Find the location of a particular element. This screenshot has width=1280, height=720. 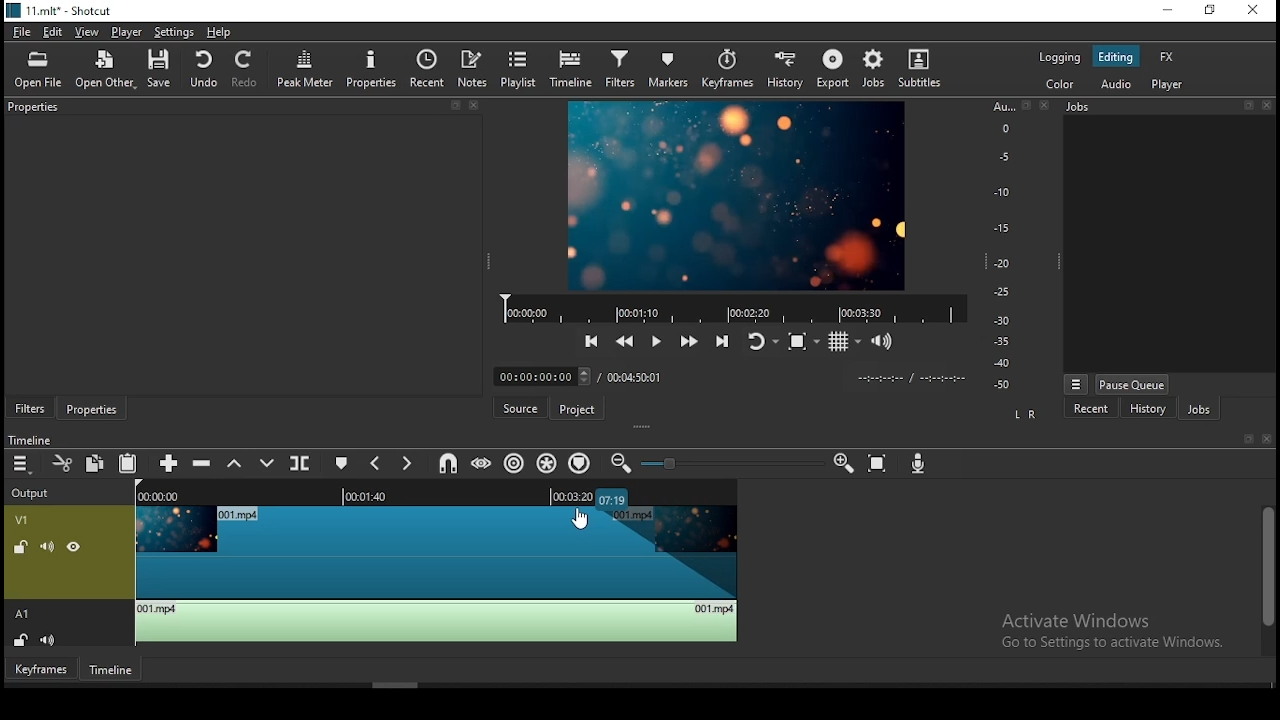

pause queue is located at coordinates (1133, 381).